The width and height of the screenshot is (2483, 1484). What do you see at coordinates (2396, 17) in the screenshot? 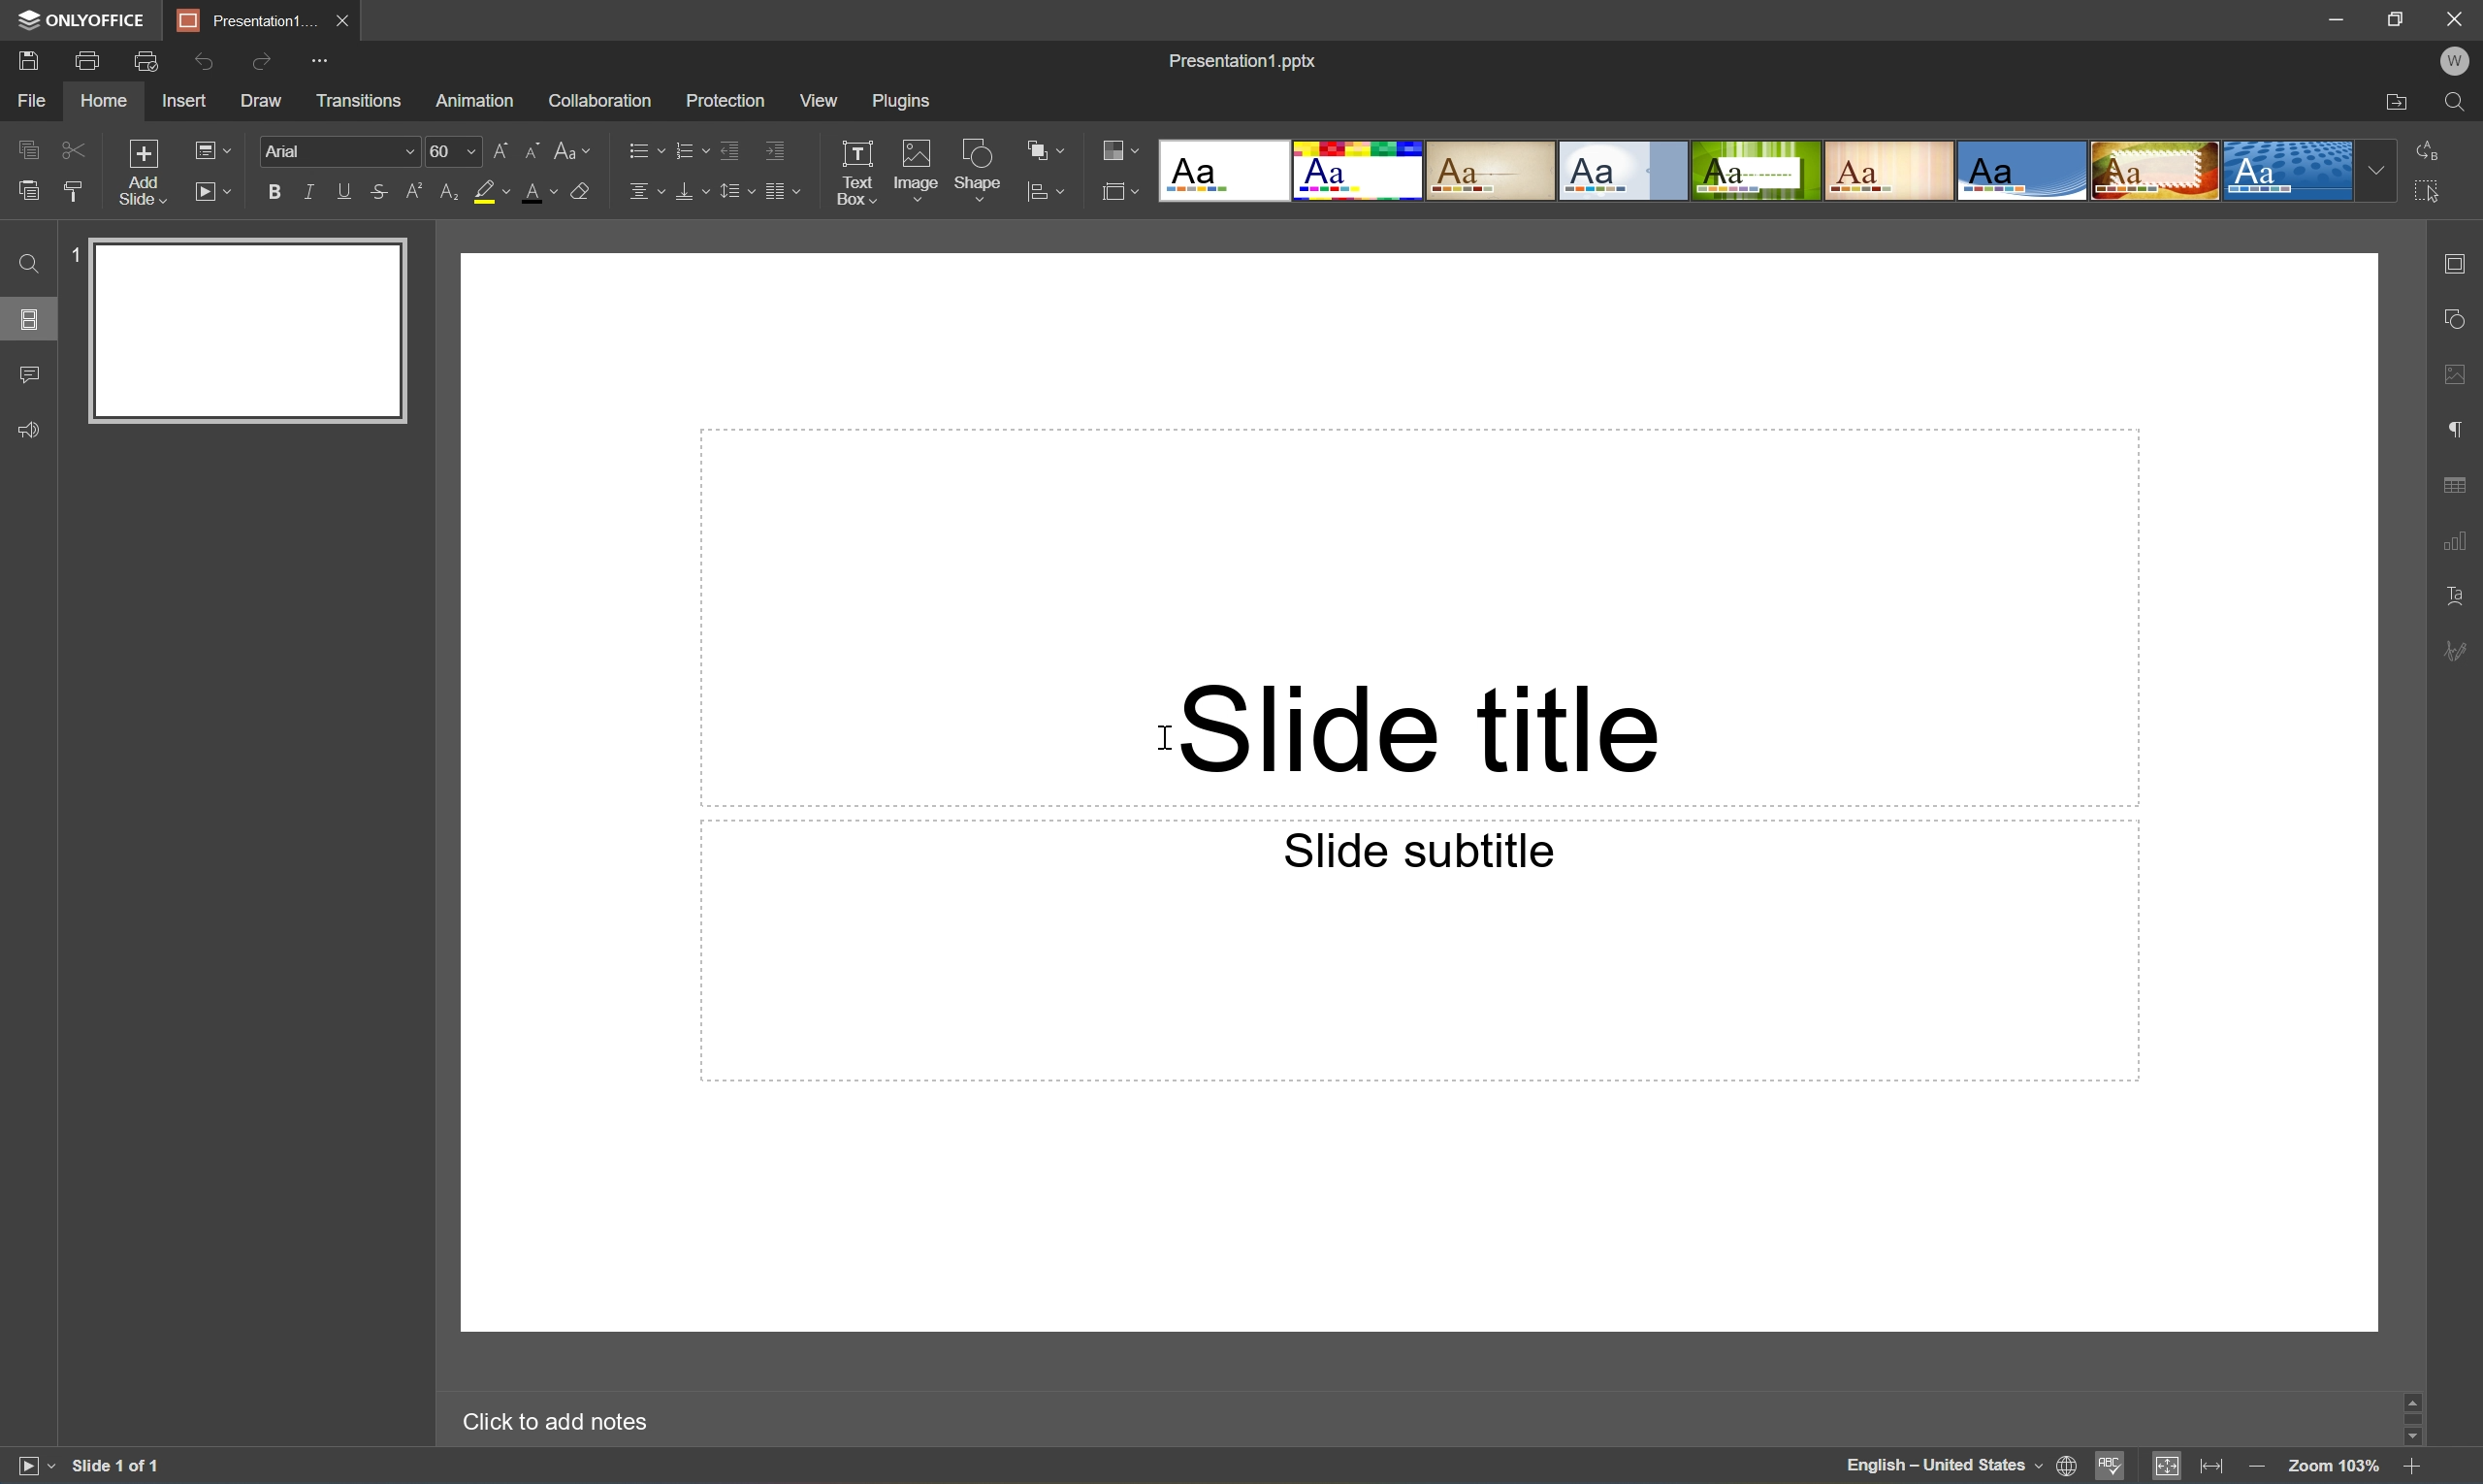
I see `Restore Down` at bounding box center [2396, 17].